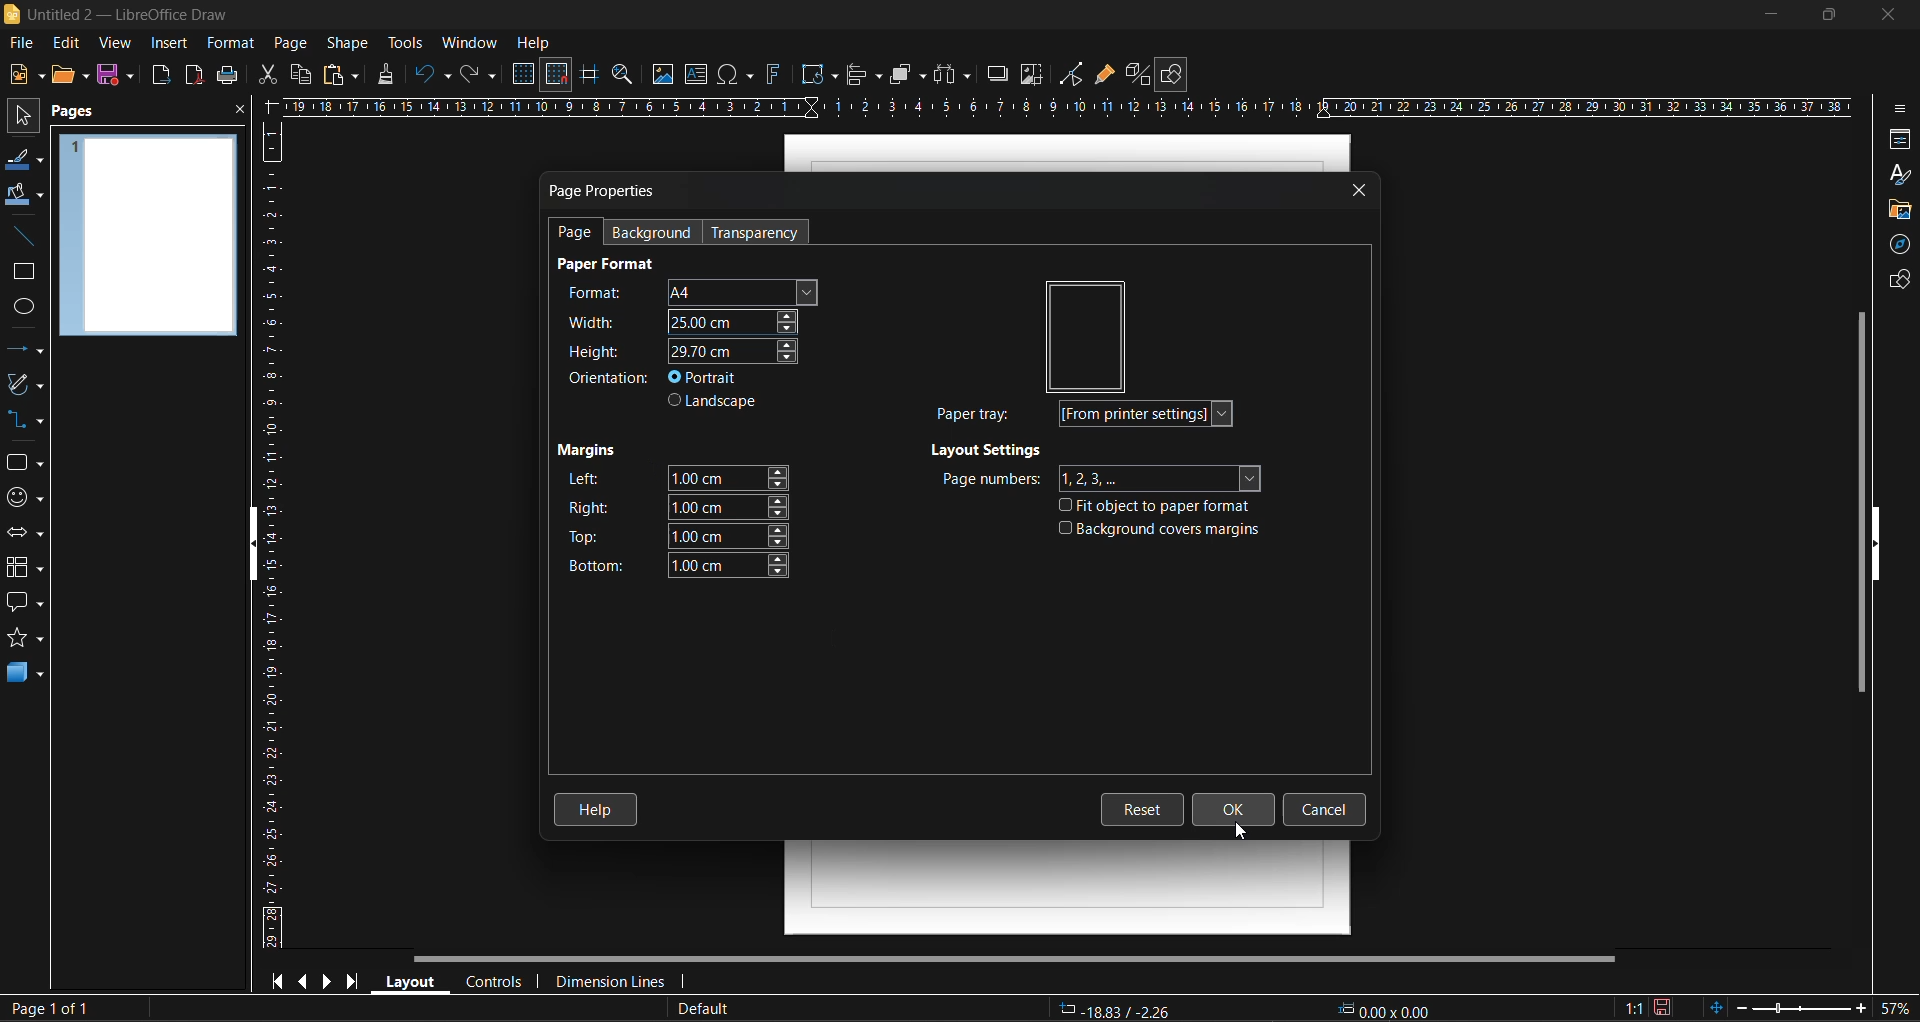 The height and width of the screenshot is (1022, 1920). Describe the element at coordinates (697, 75) in the screenshot. I see `textbox` at that location.